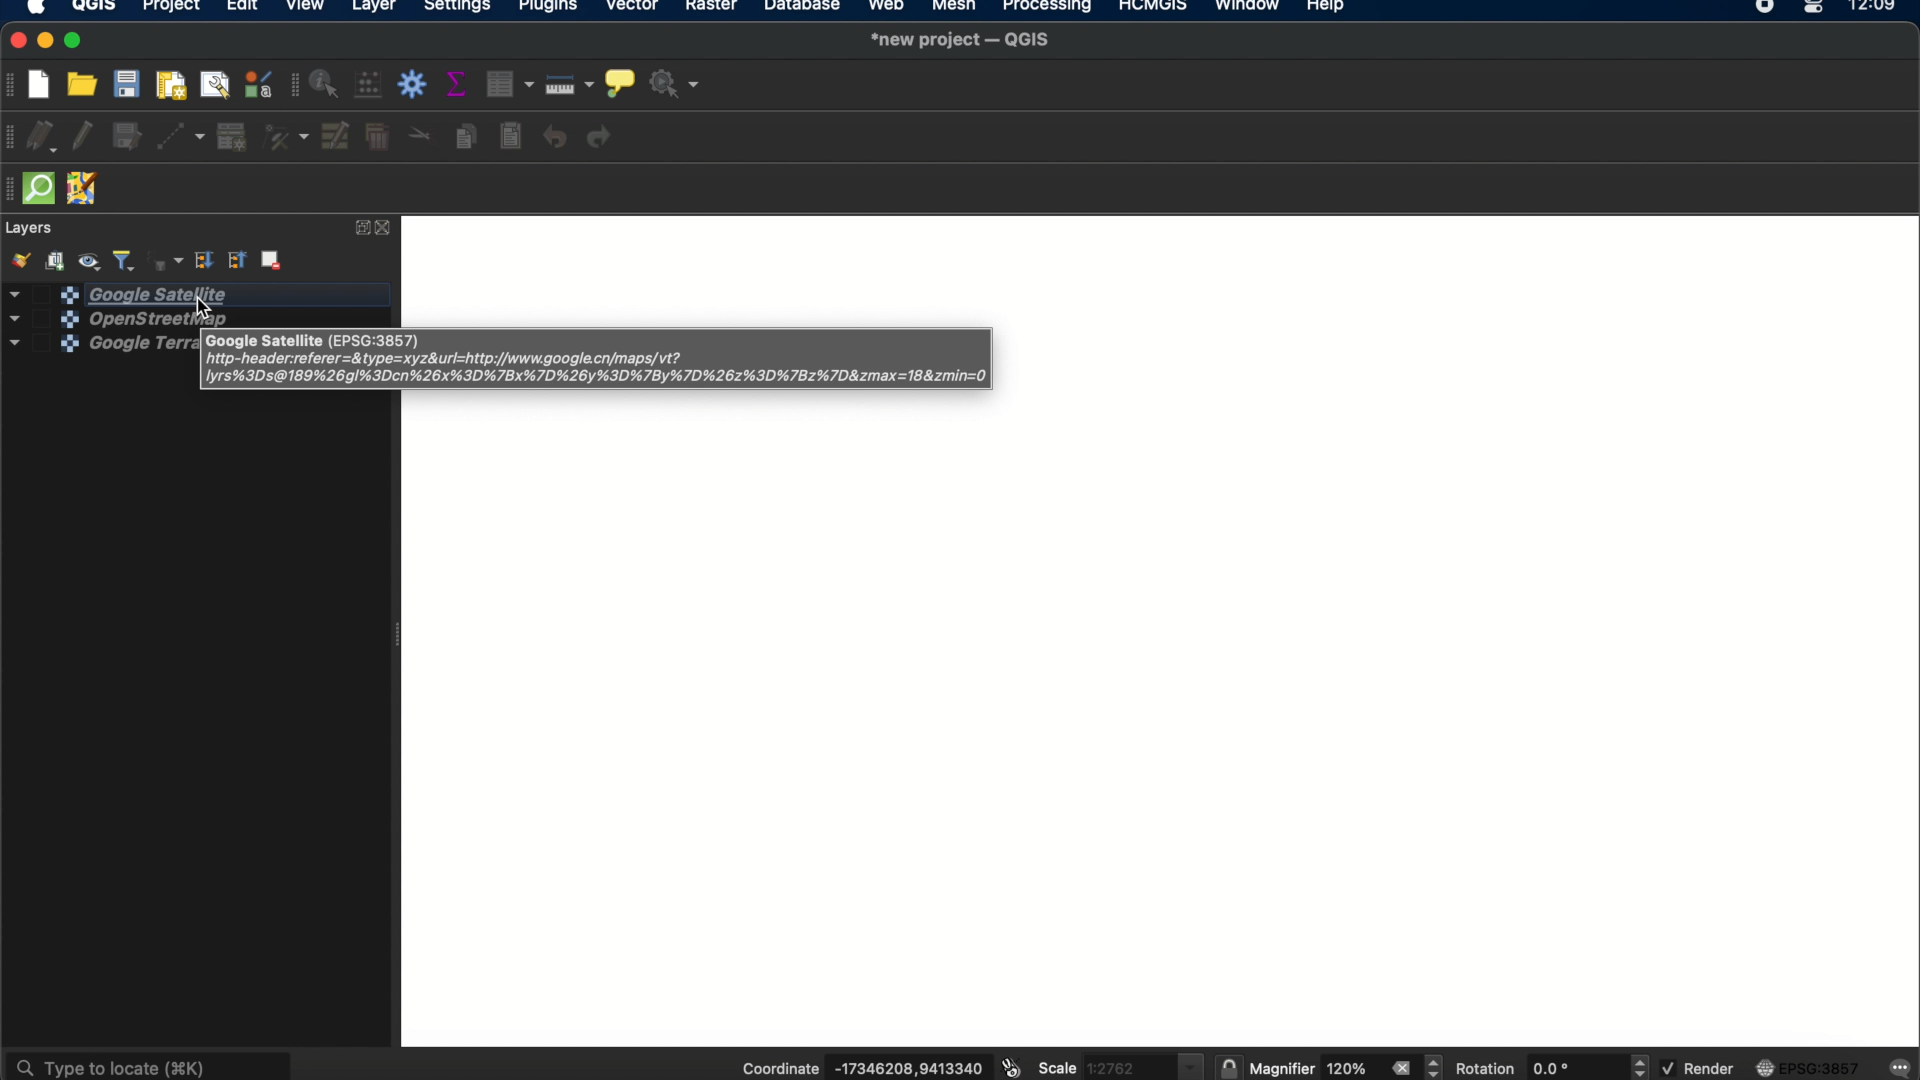 The image size is (1920, 1080). I want to click on web, so click(887, 8).